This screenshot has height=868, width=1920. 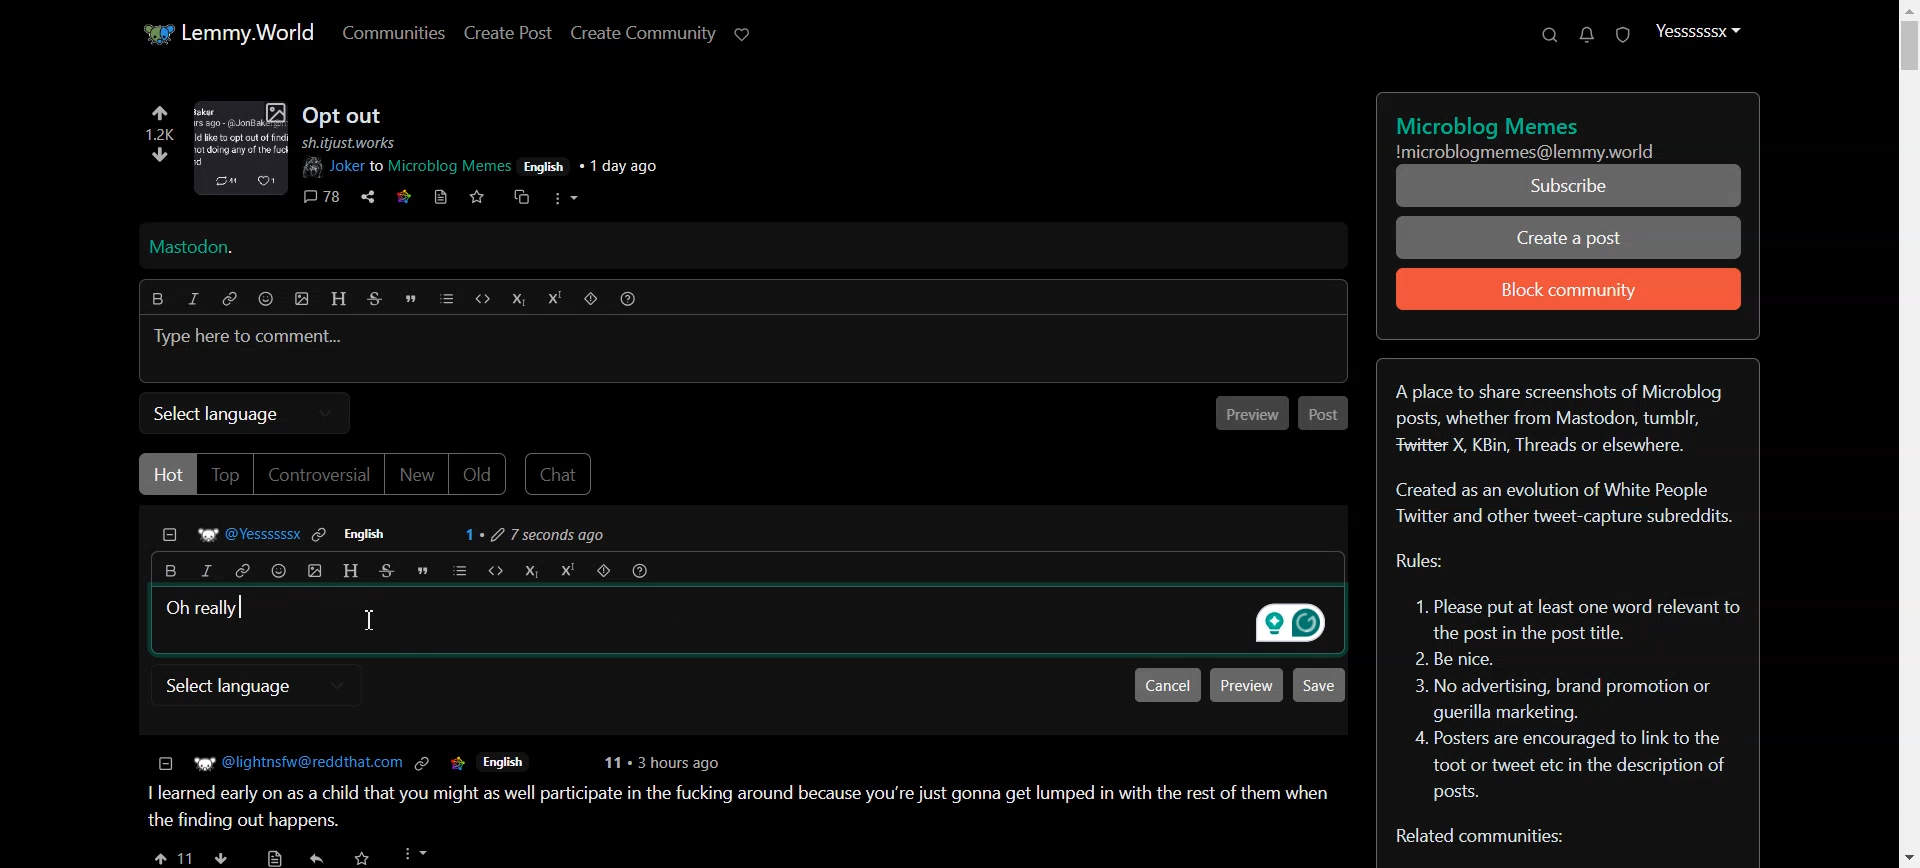 I want to click on Posts, so click(x=349, y=110).